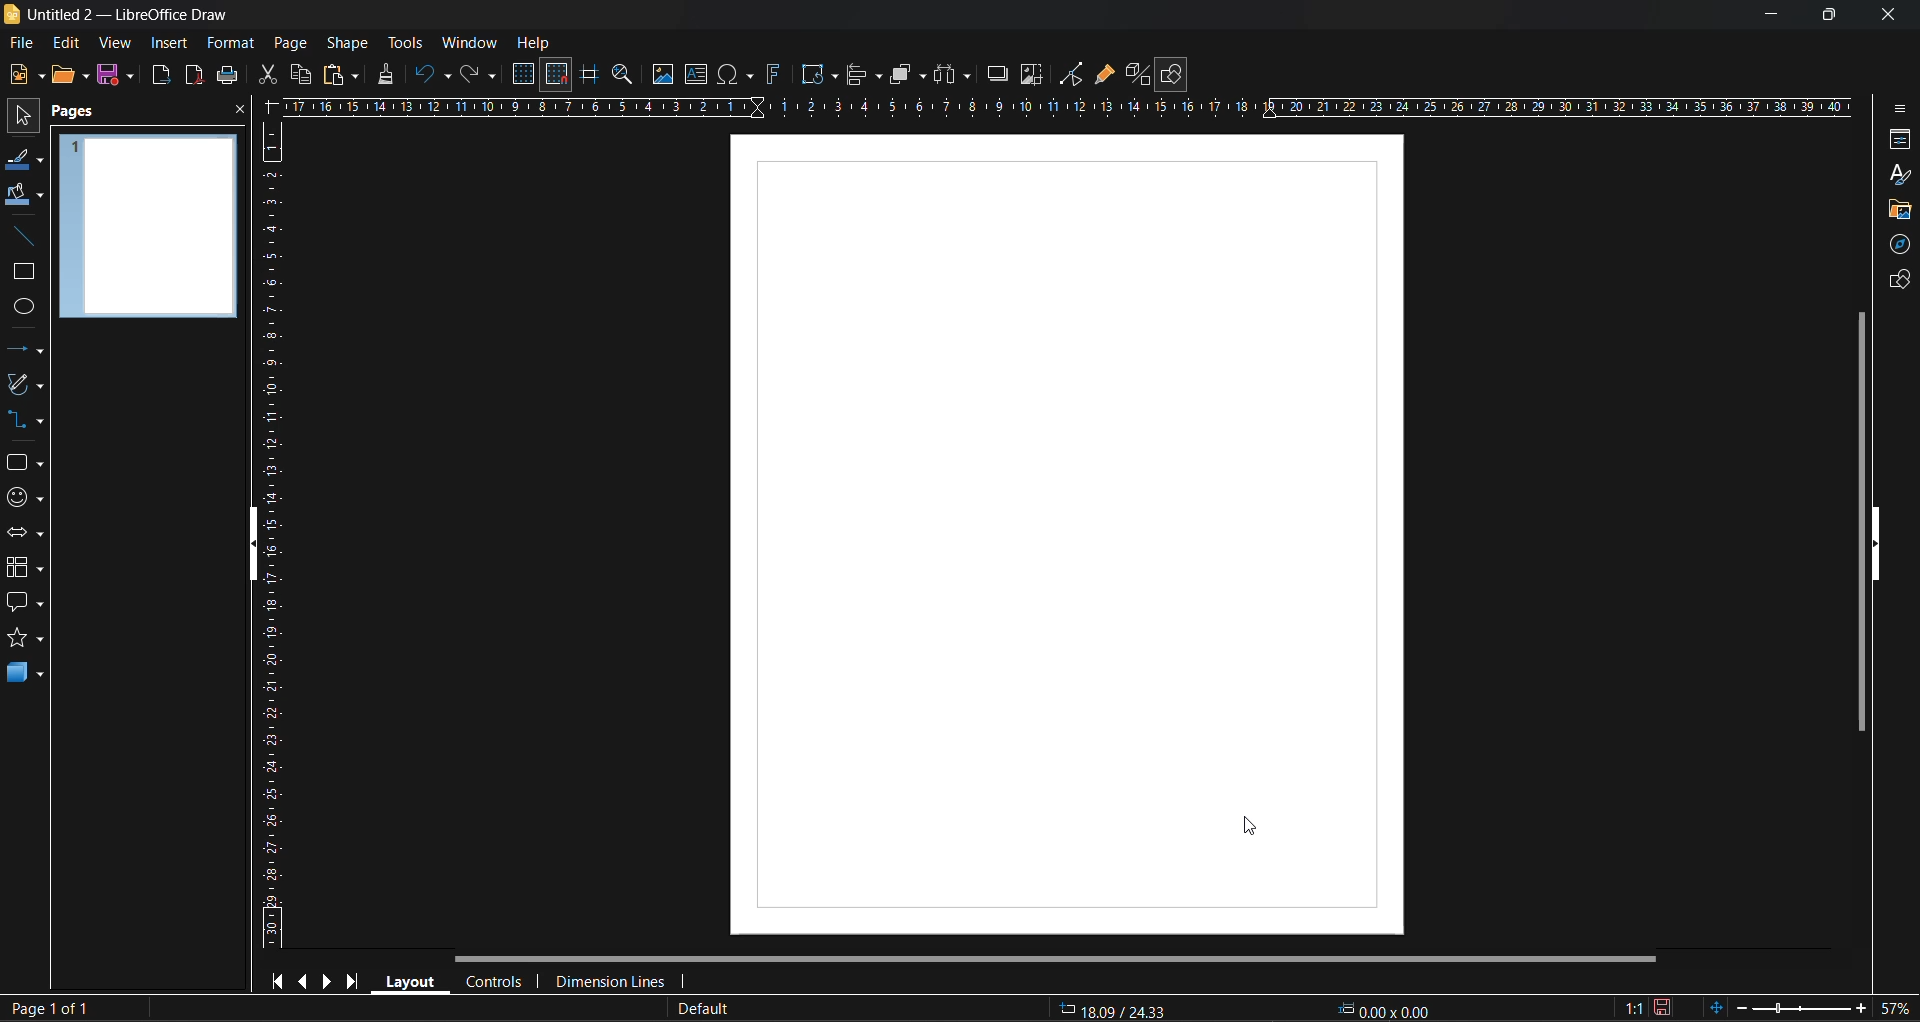 The height and width of the screenshot is (1022, 1920). I want to click on hide, so click(244, 545).